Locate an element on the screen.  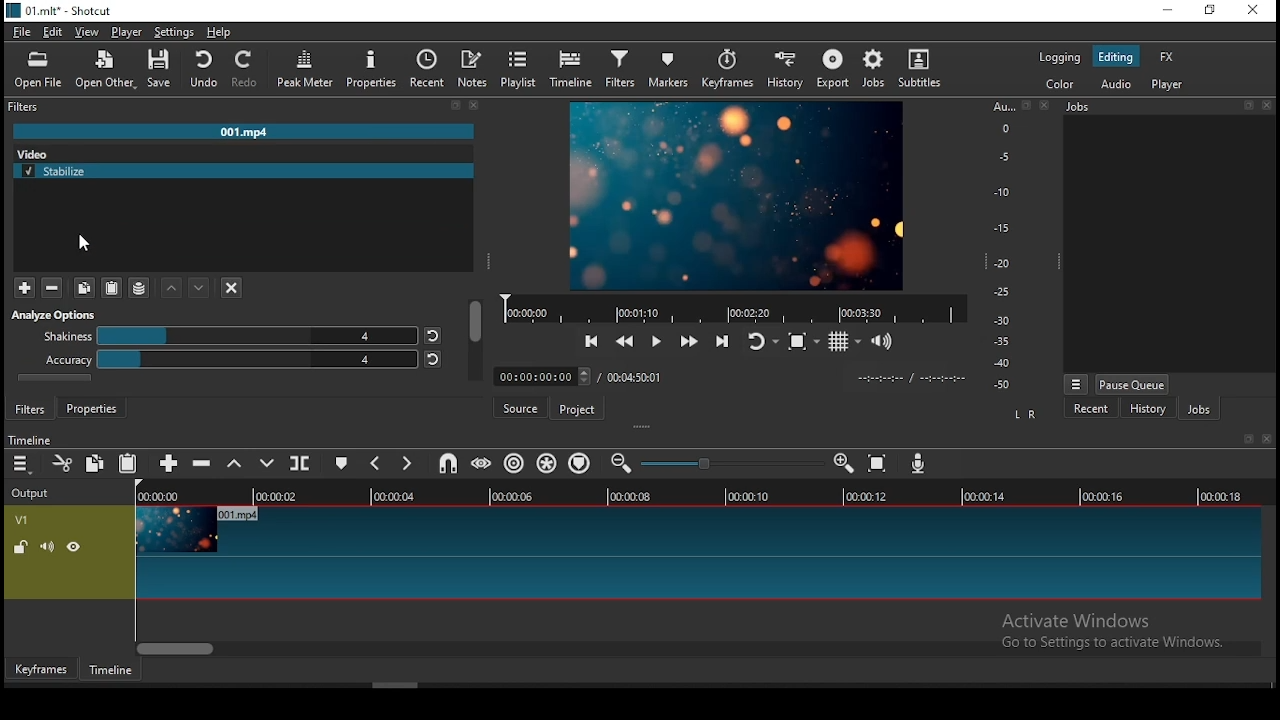
up is located at coordinates (173, 289).